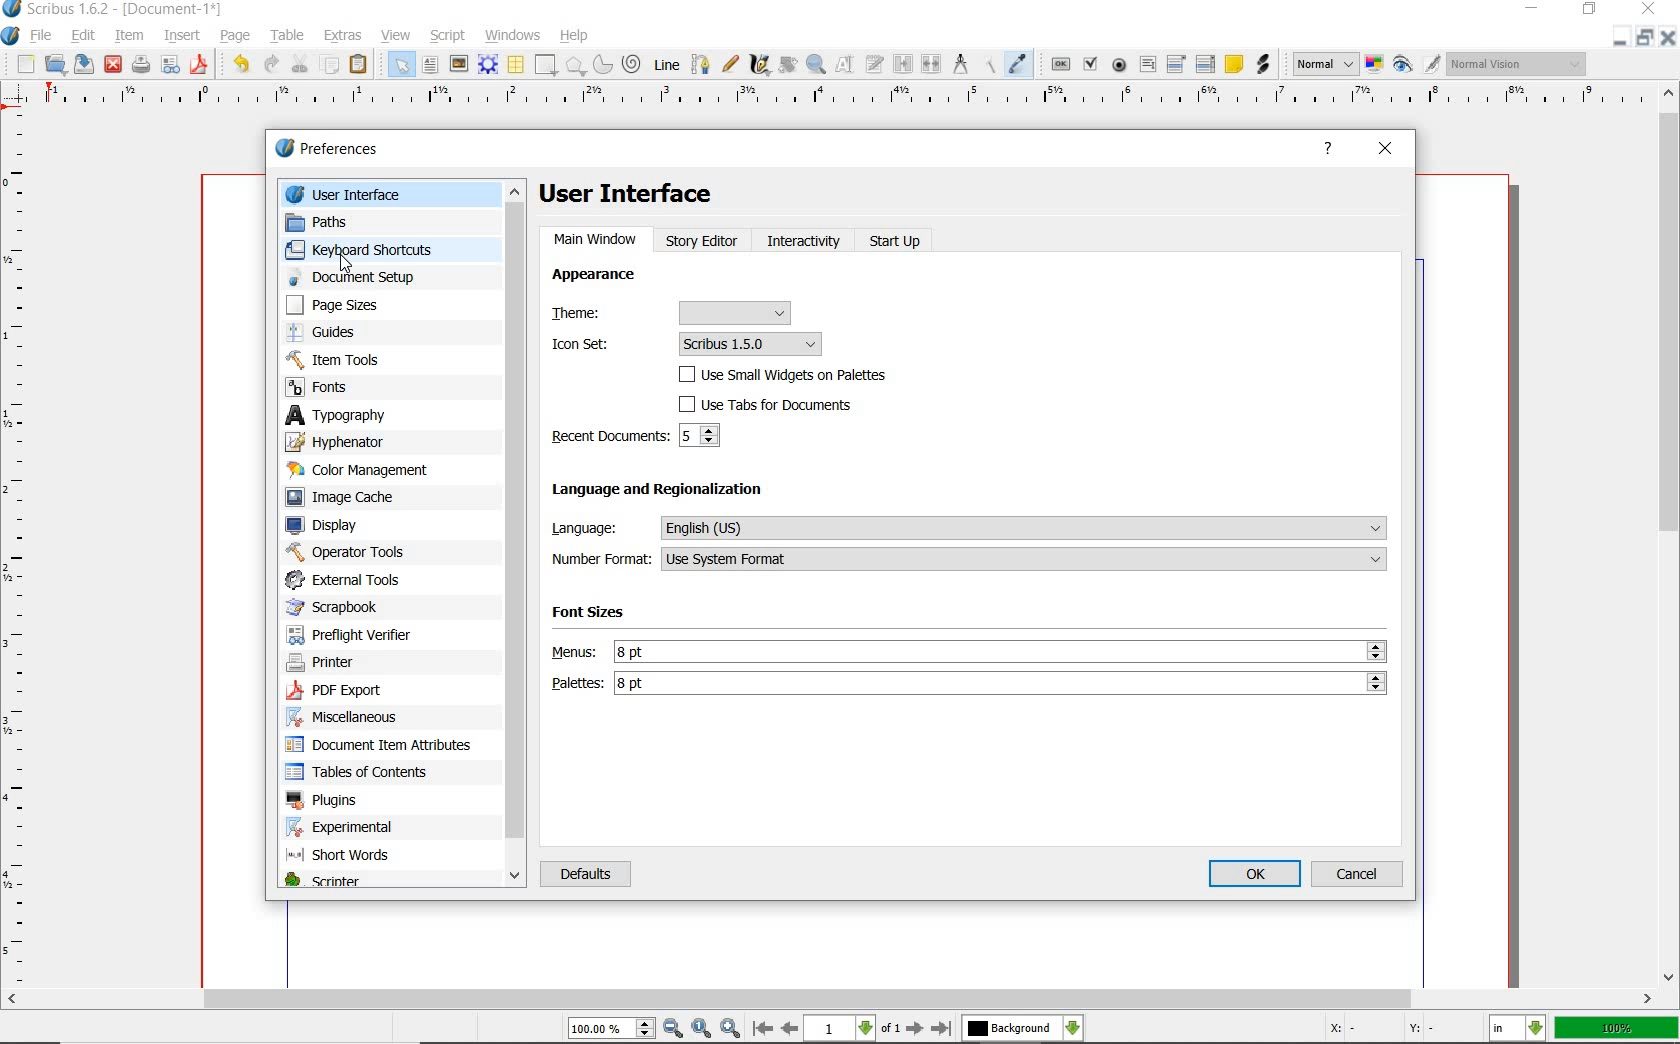 This screenshot has height=1044, width=1680. I want to click on restore, so click(1591, 9).